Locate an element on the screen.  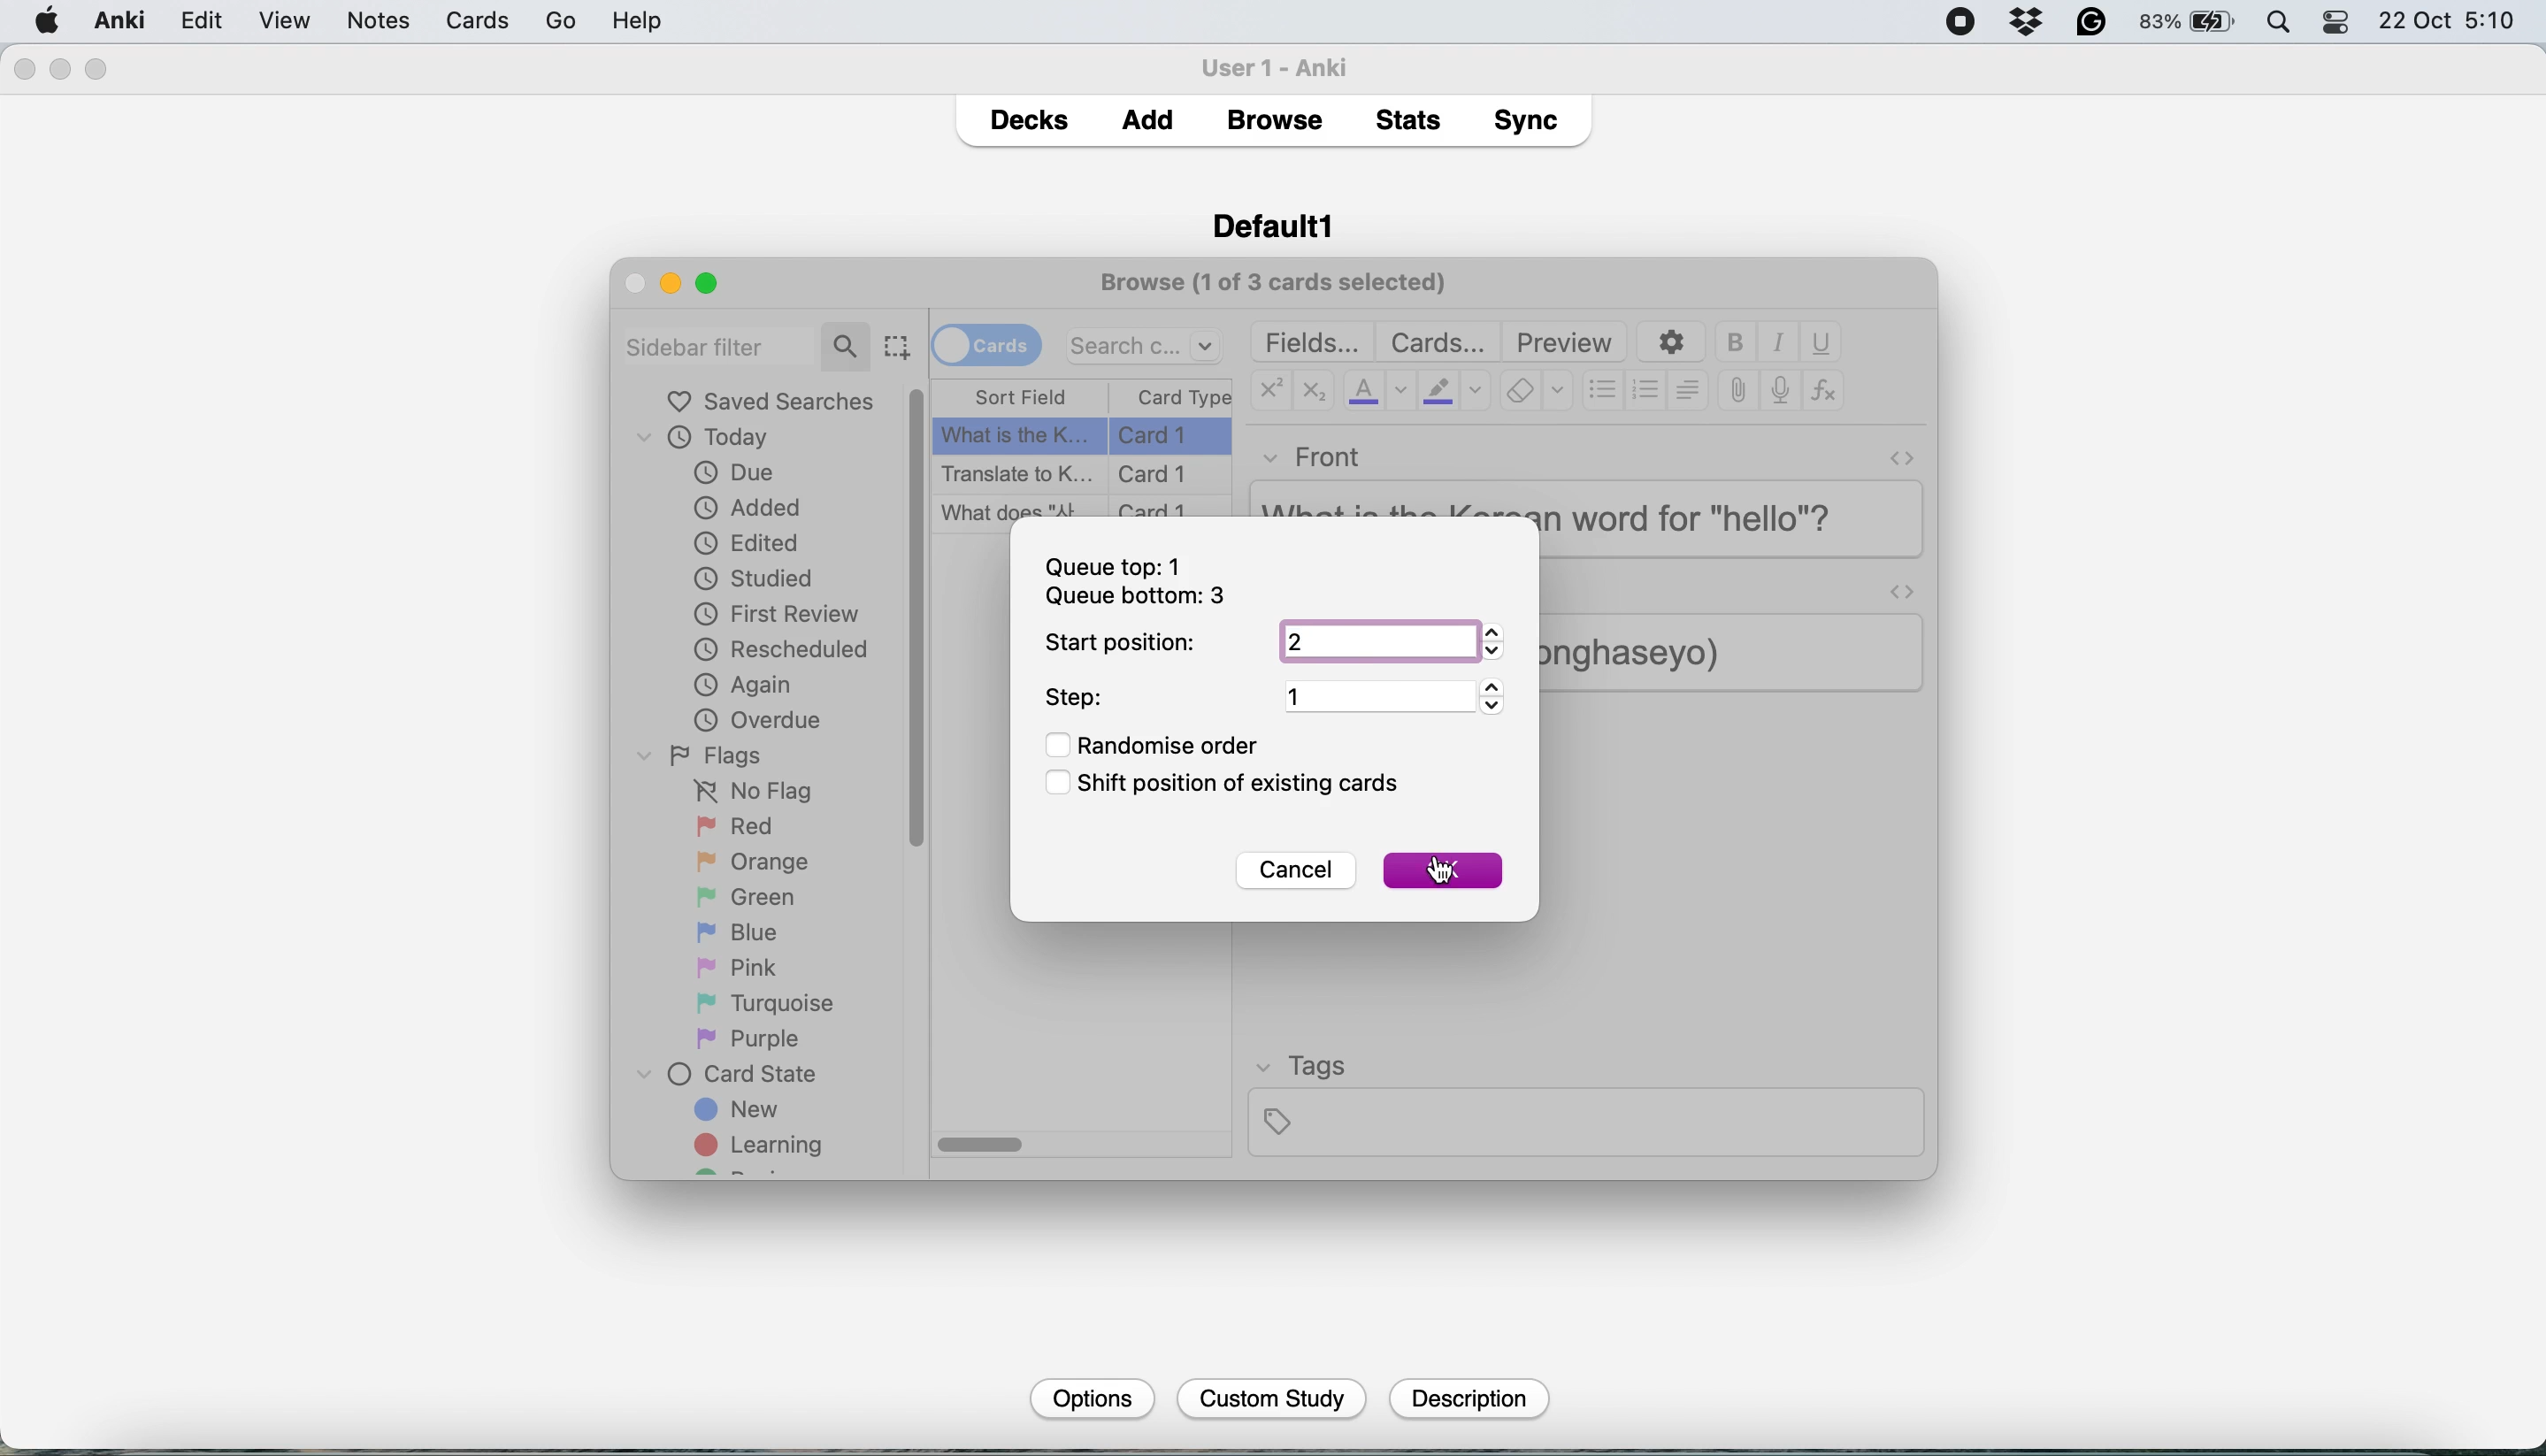
battery is located at coordinates (2189, 23).